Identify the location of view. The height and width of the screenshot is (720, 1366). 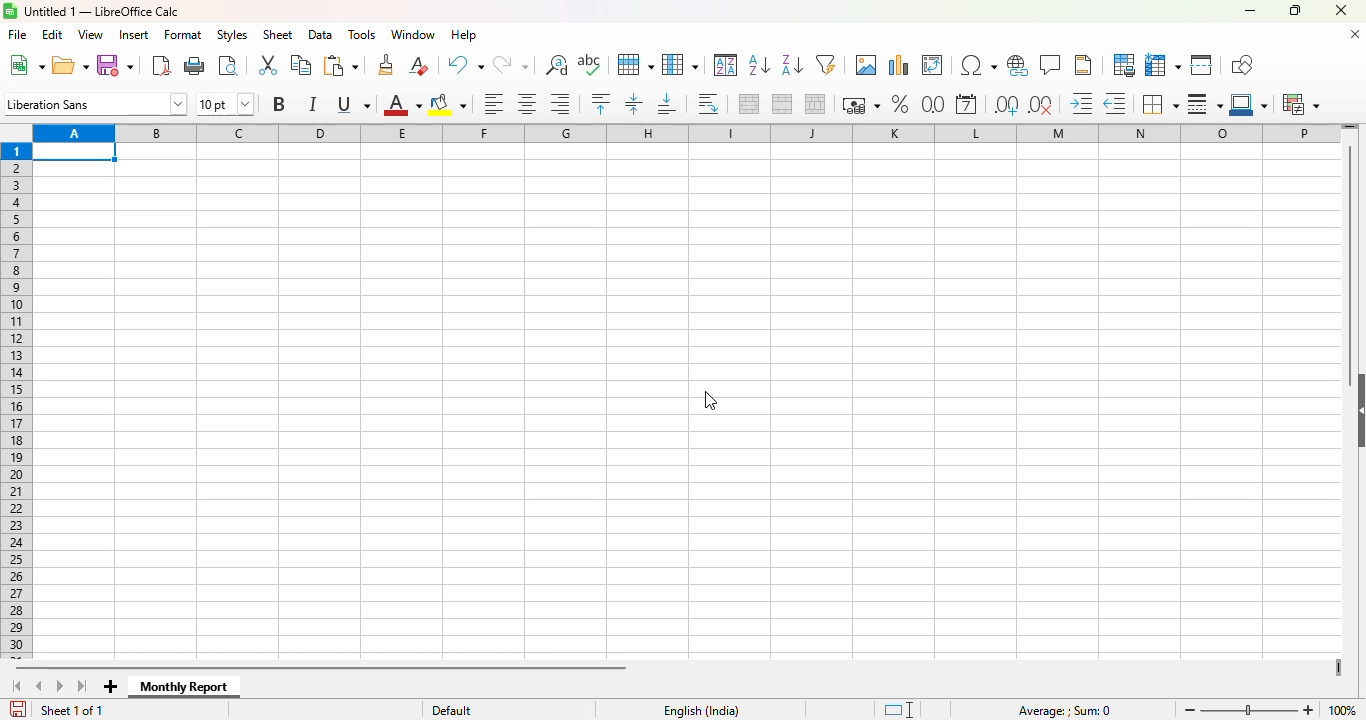
(90, 34).